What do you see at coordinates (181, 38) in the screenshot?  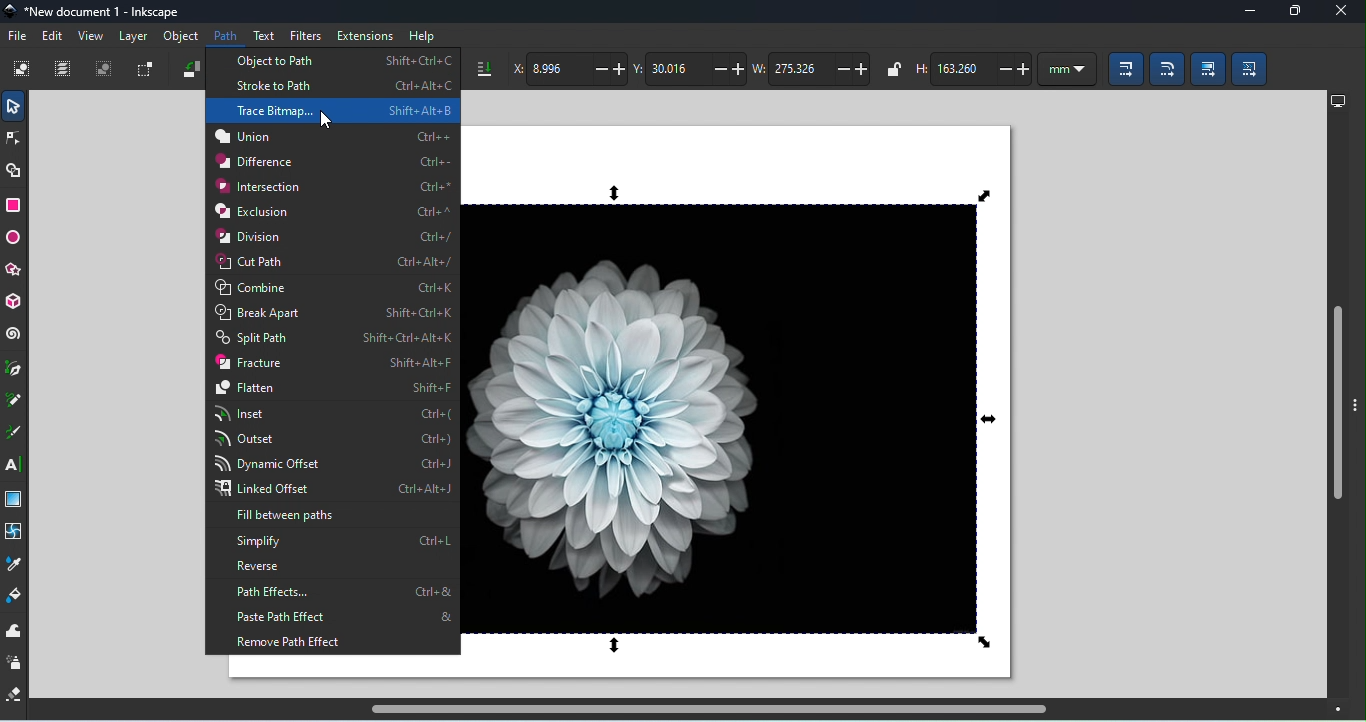 I see `Object` at bounding box center [181, 38].